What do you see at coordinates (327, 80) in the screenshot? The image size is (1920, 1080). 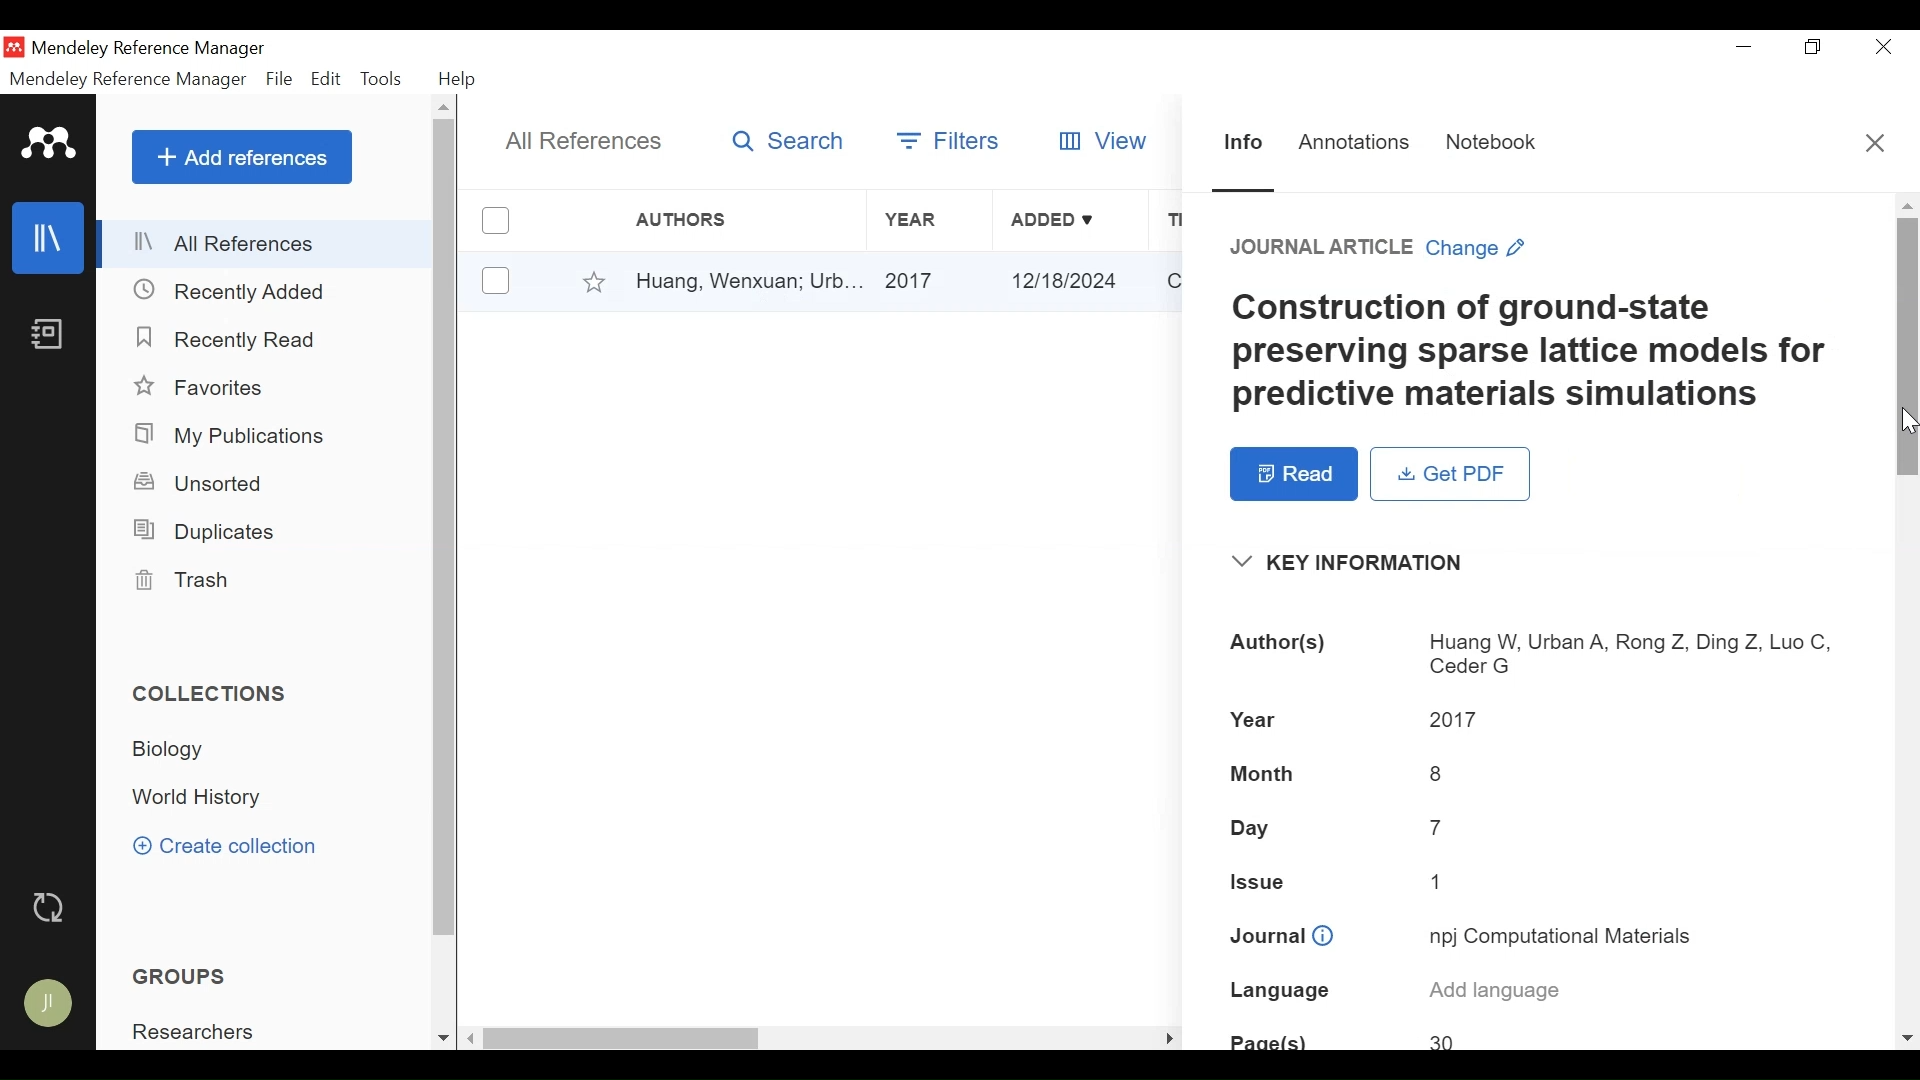 I see `Edit` at bounding box center [327, 80].